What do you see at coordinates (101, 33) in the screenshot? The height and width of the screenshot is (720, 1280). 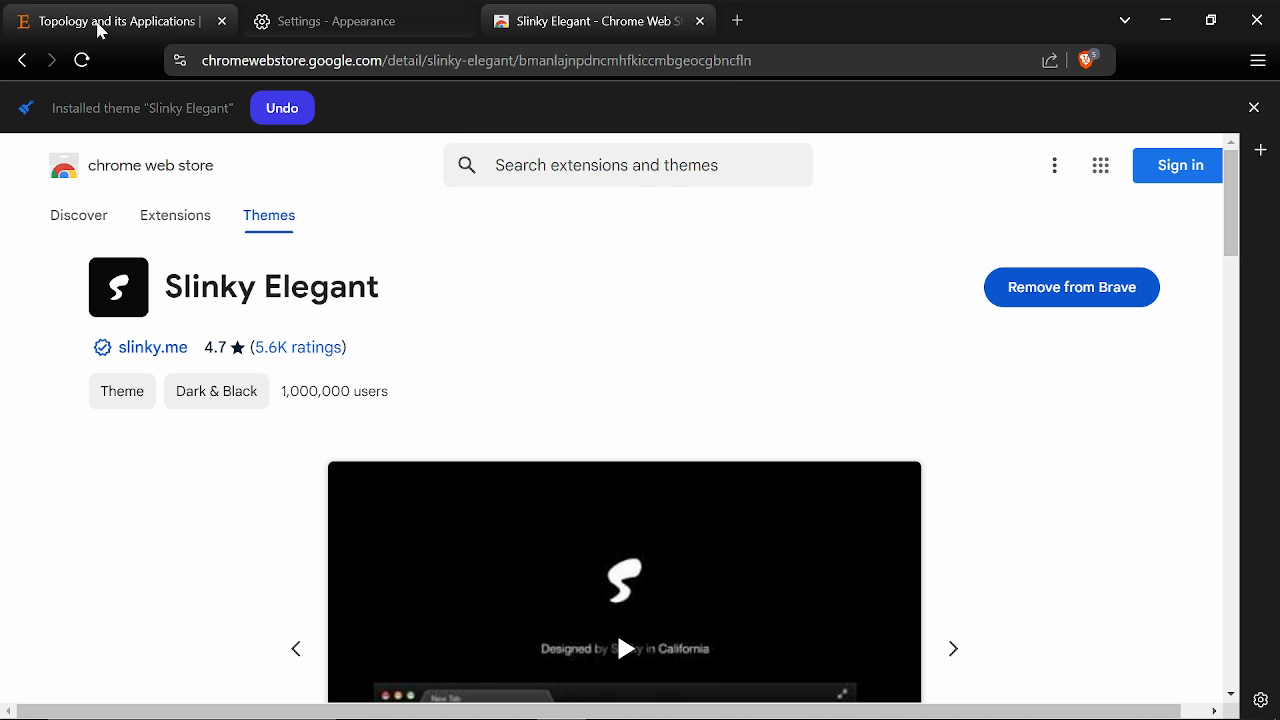 I see `cursor` at bounding box center [101, 33].